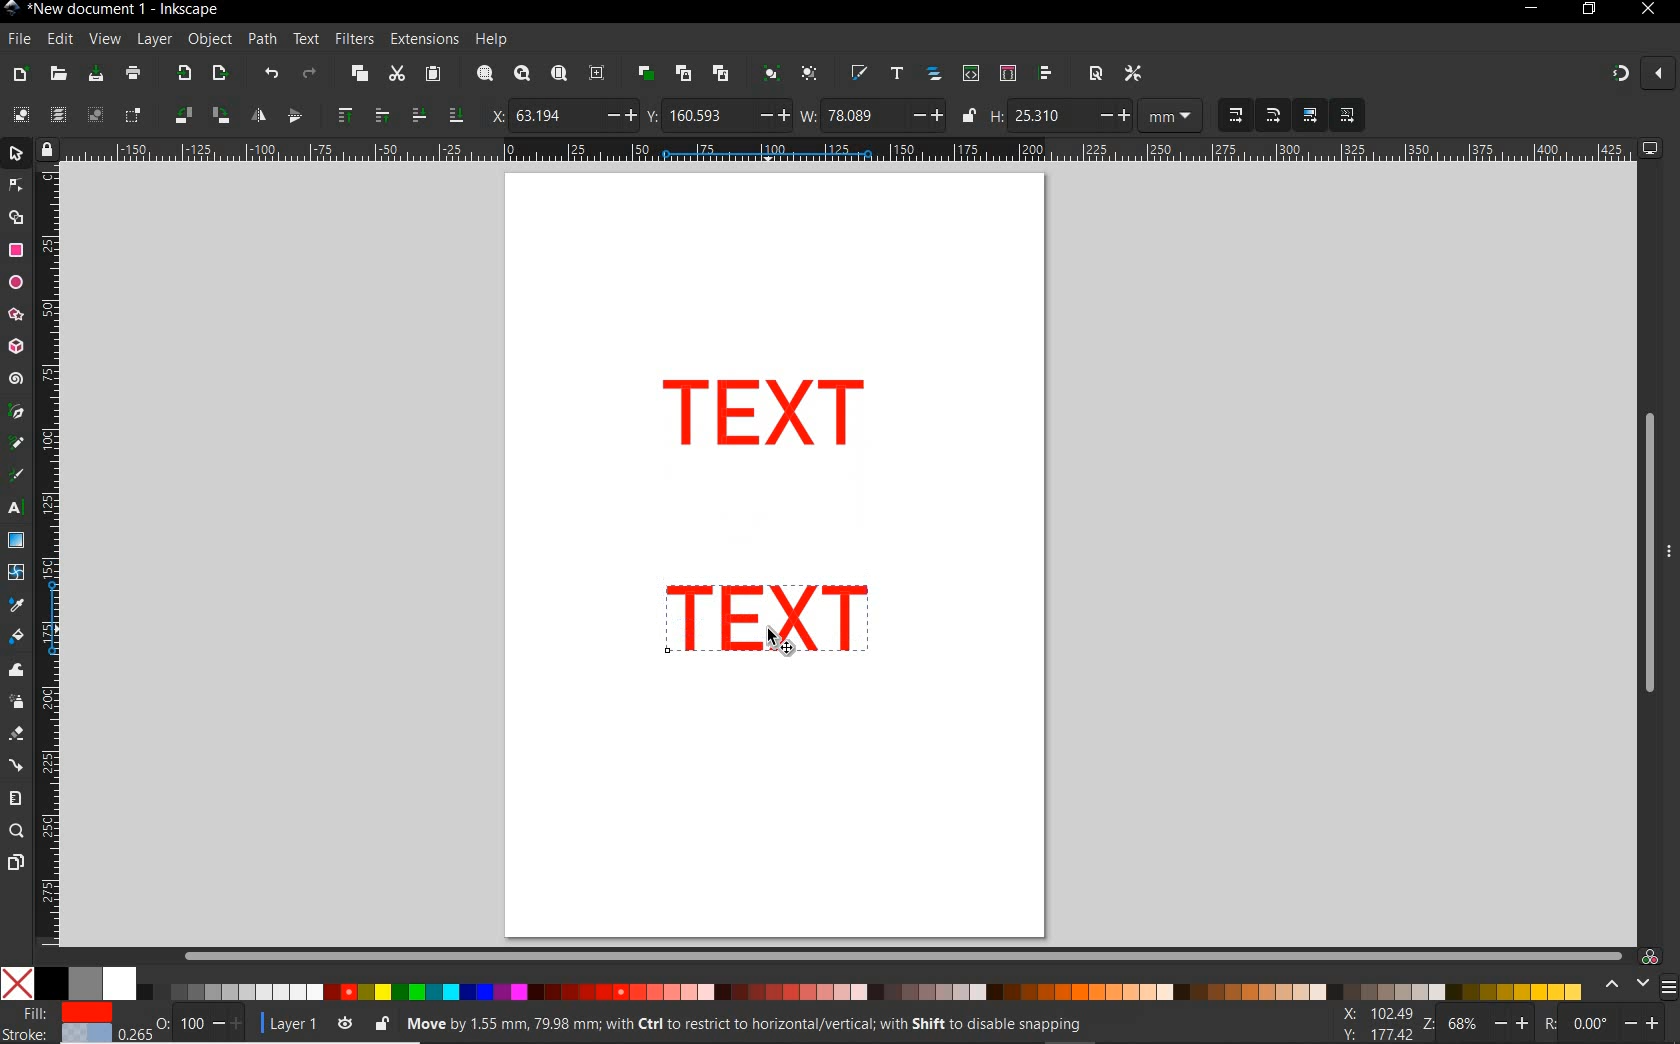 This screenshot has height=1044, width=1680. What do you see at coordinates (112, 9) in the screenshot?
I see `file name` at bounding box center [112, 9].